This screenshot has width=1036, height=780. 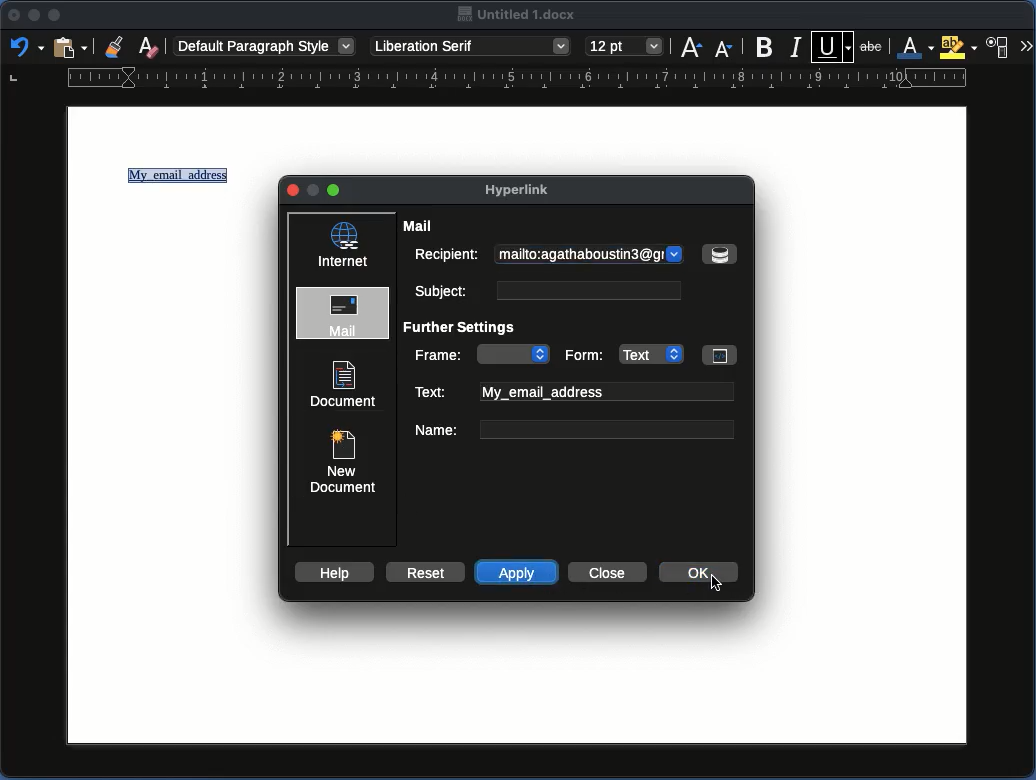 I want to click on Mail, so click(x=345, y=314).